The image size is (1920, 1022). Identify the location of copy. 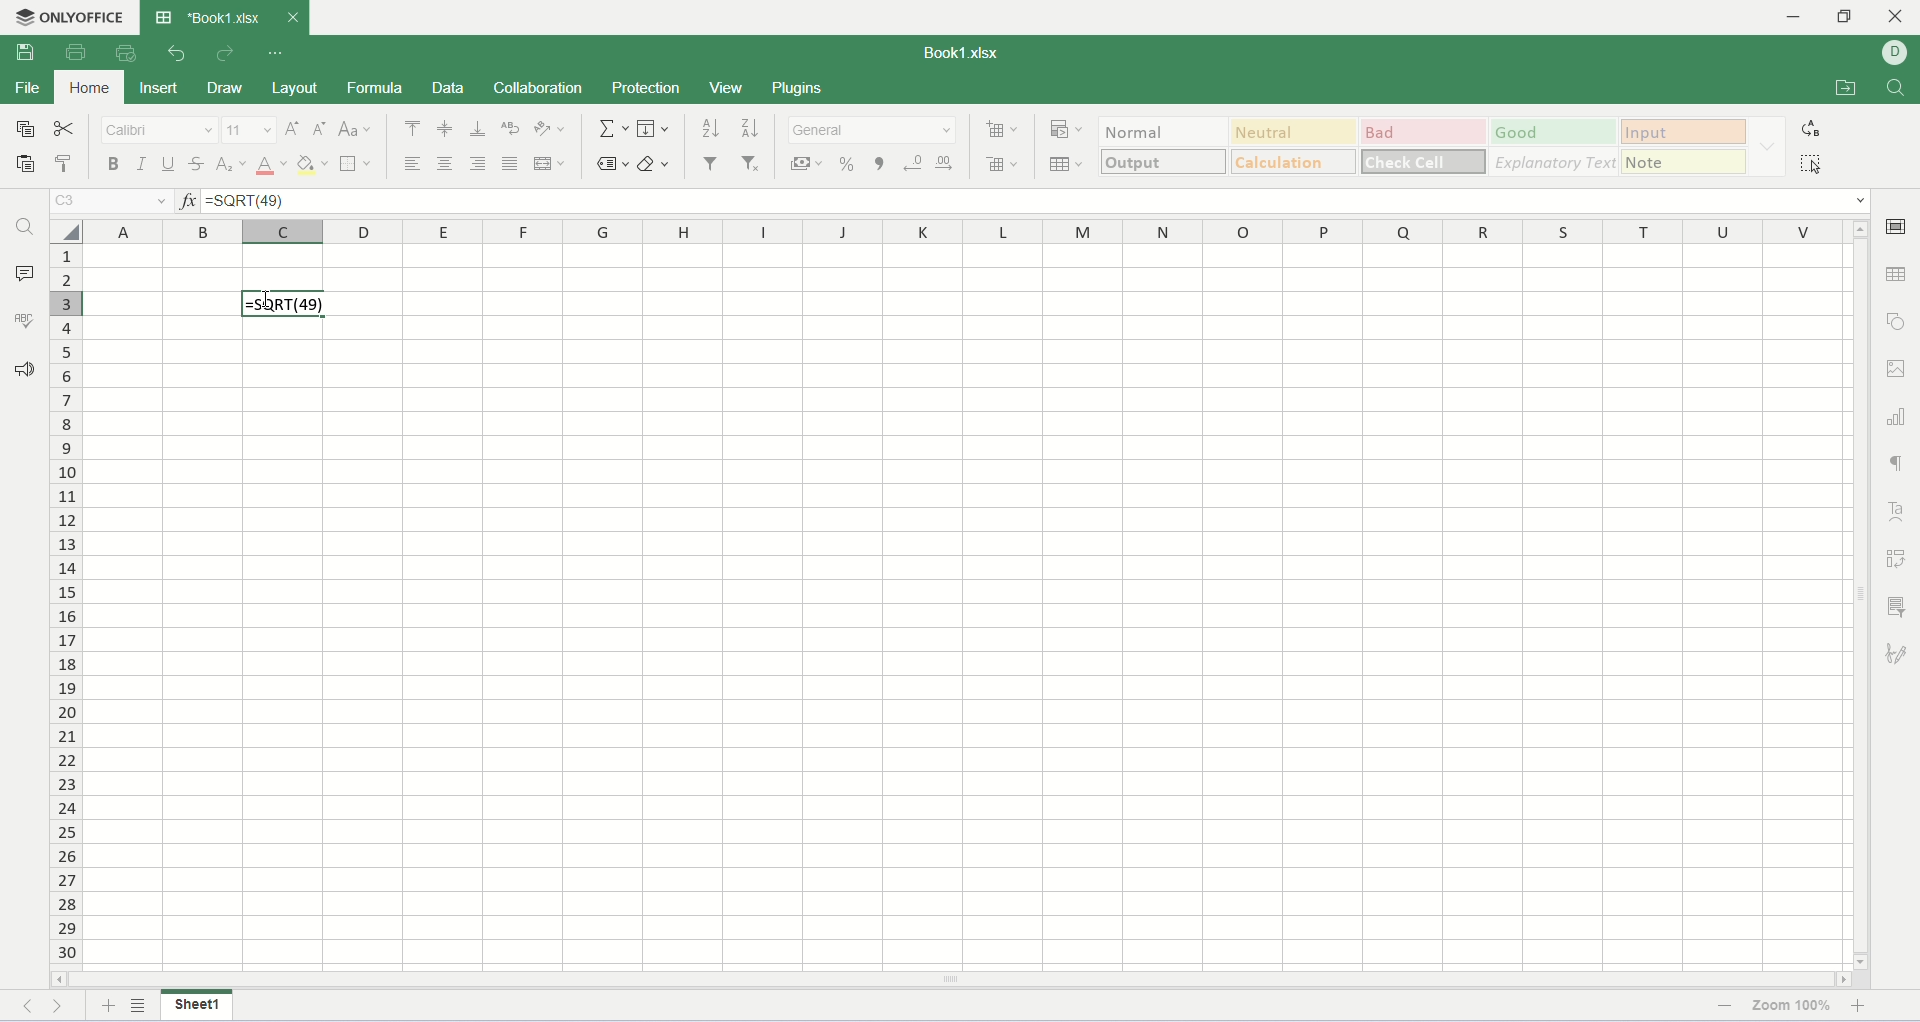
(20, 127).